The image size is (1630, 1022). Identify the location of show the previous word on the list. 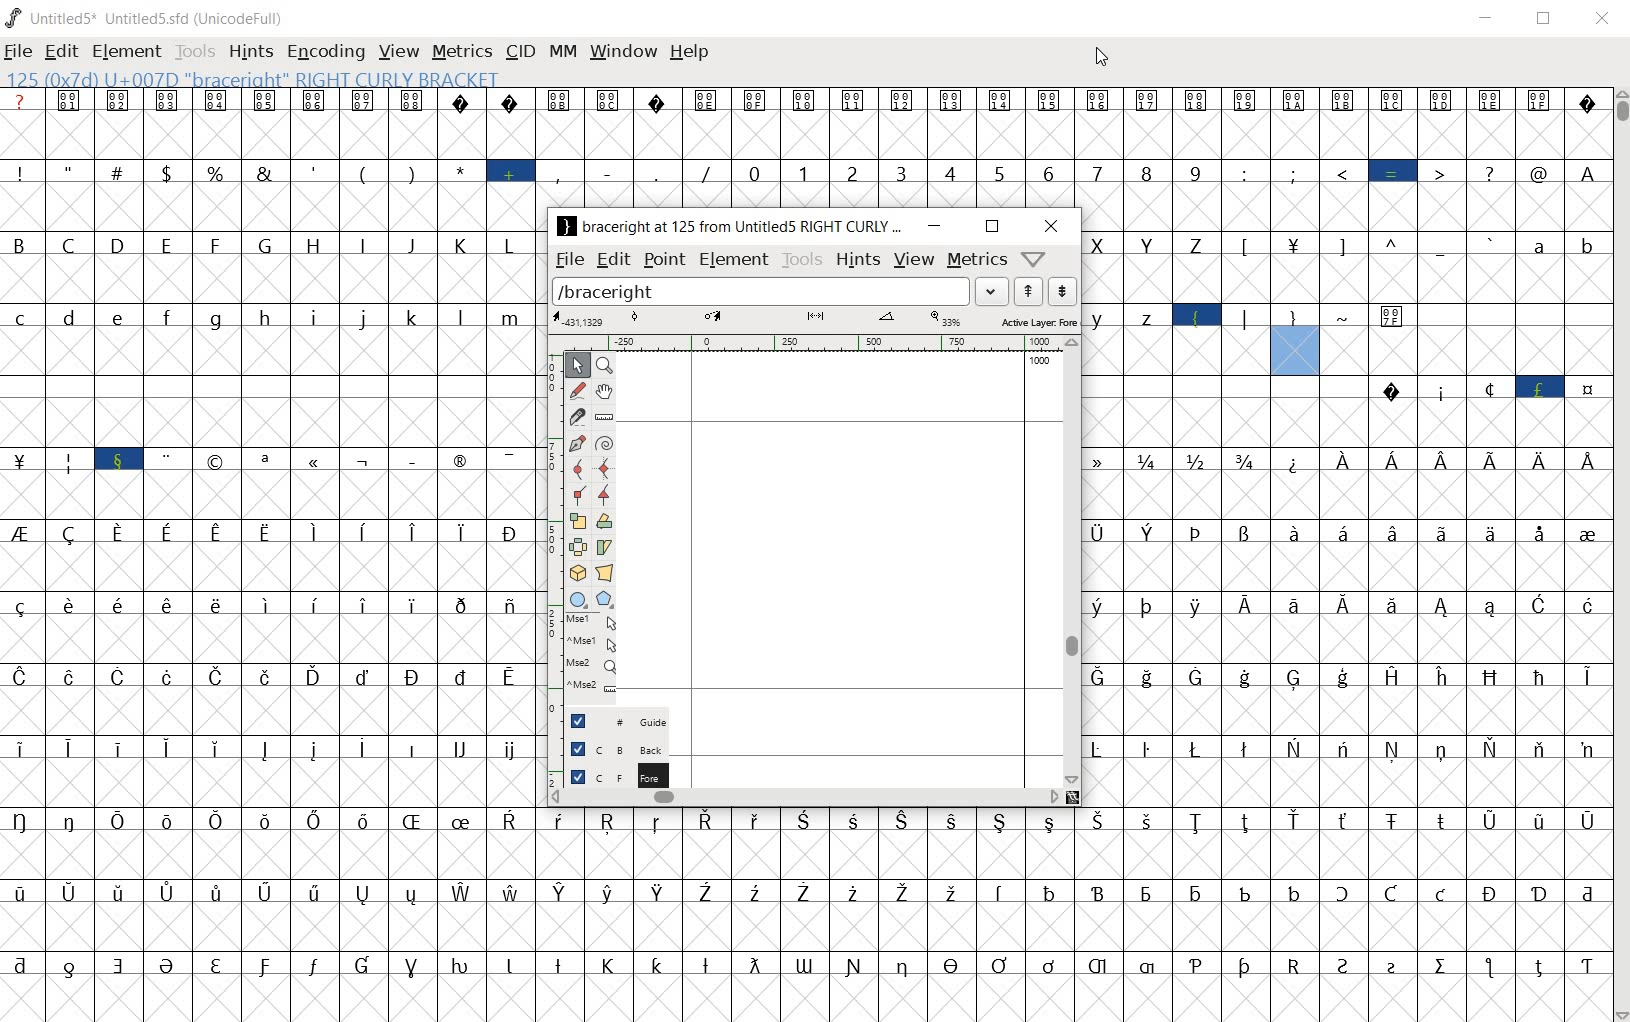
(1061, 291).